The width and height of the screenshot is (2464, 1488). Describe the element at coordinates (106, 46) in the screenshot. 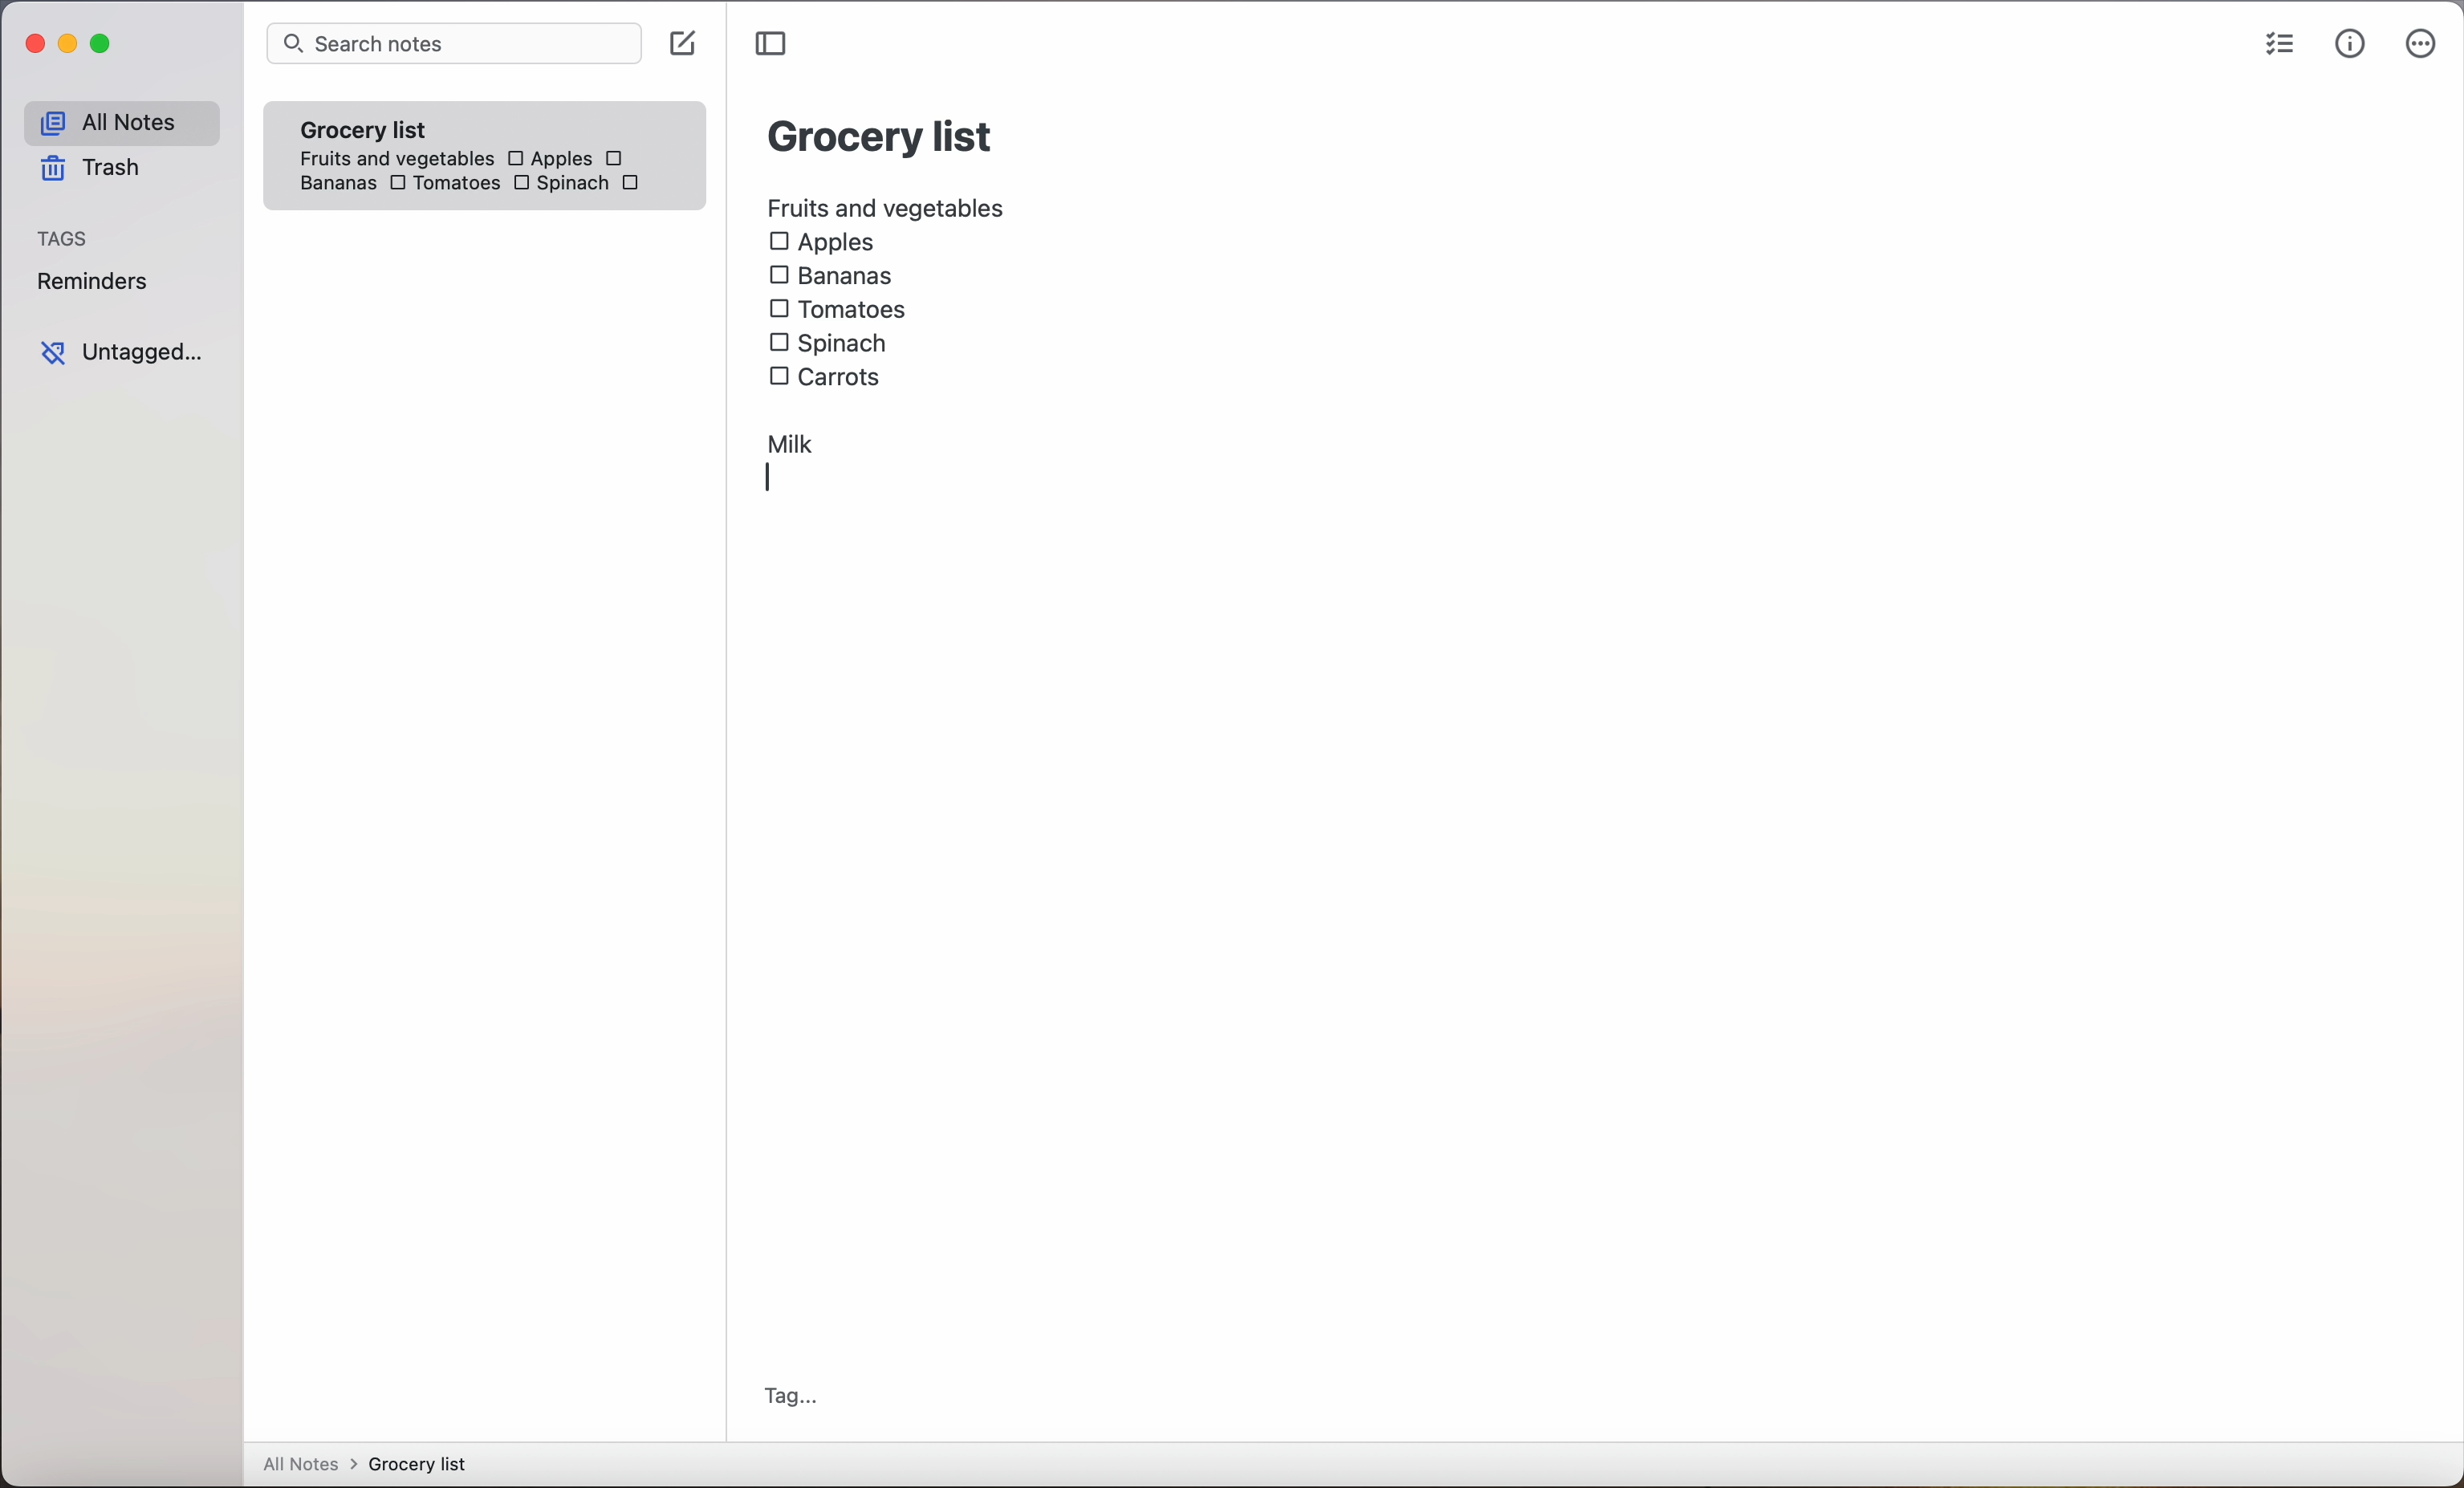

I see `maximize Simplenote` at that location.